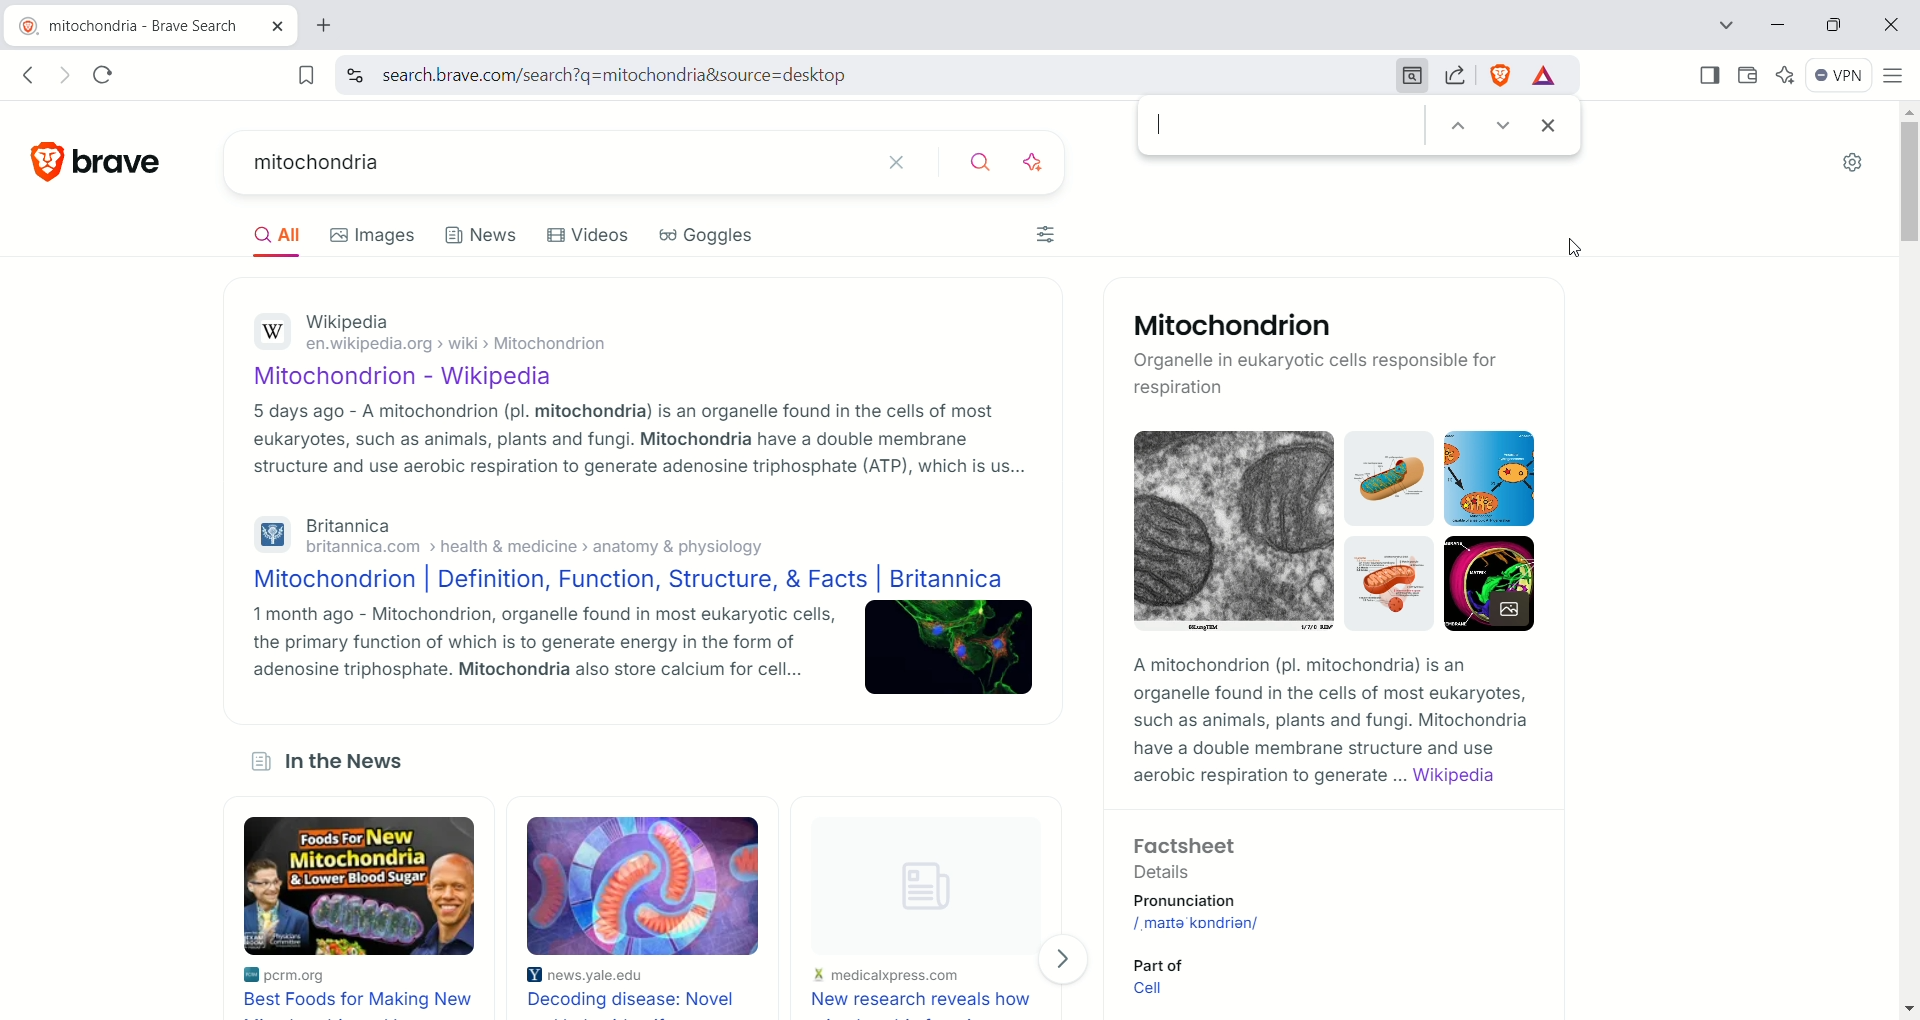 This screenshot has height=1020, width=1920. What do you see at coordinates (271, 240) in the screenshot?
I see `All` at bounding box center [271, 240].